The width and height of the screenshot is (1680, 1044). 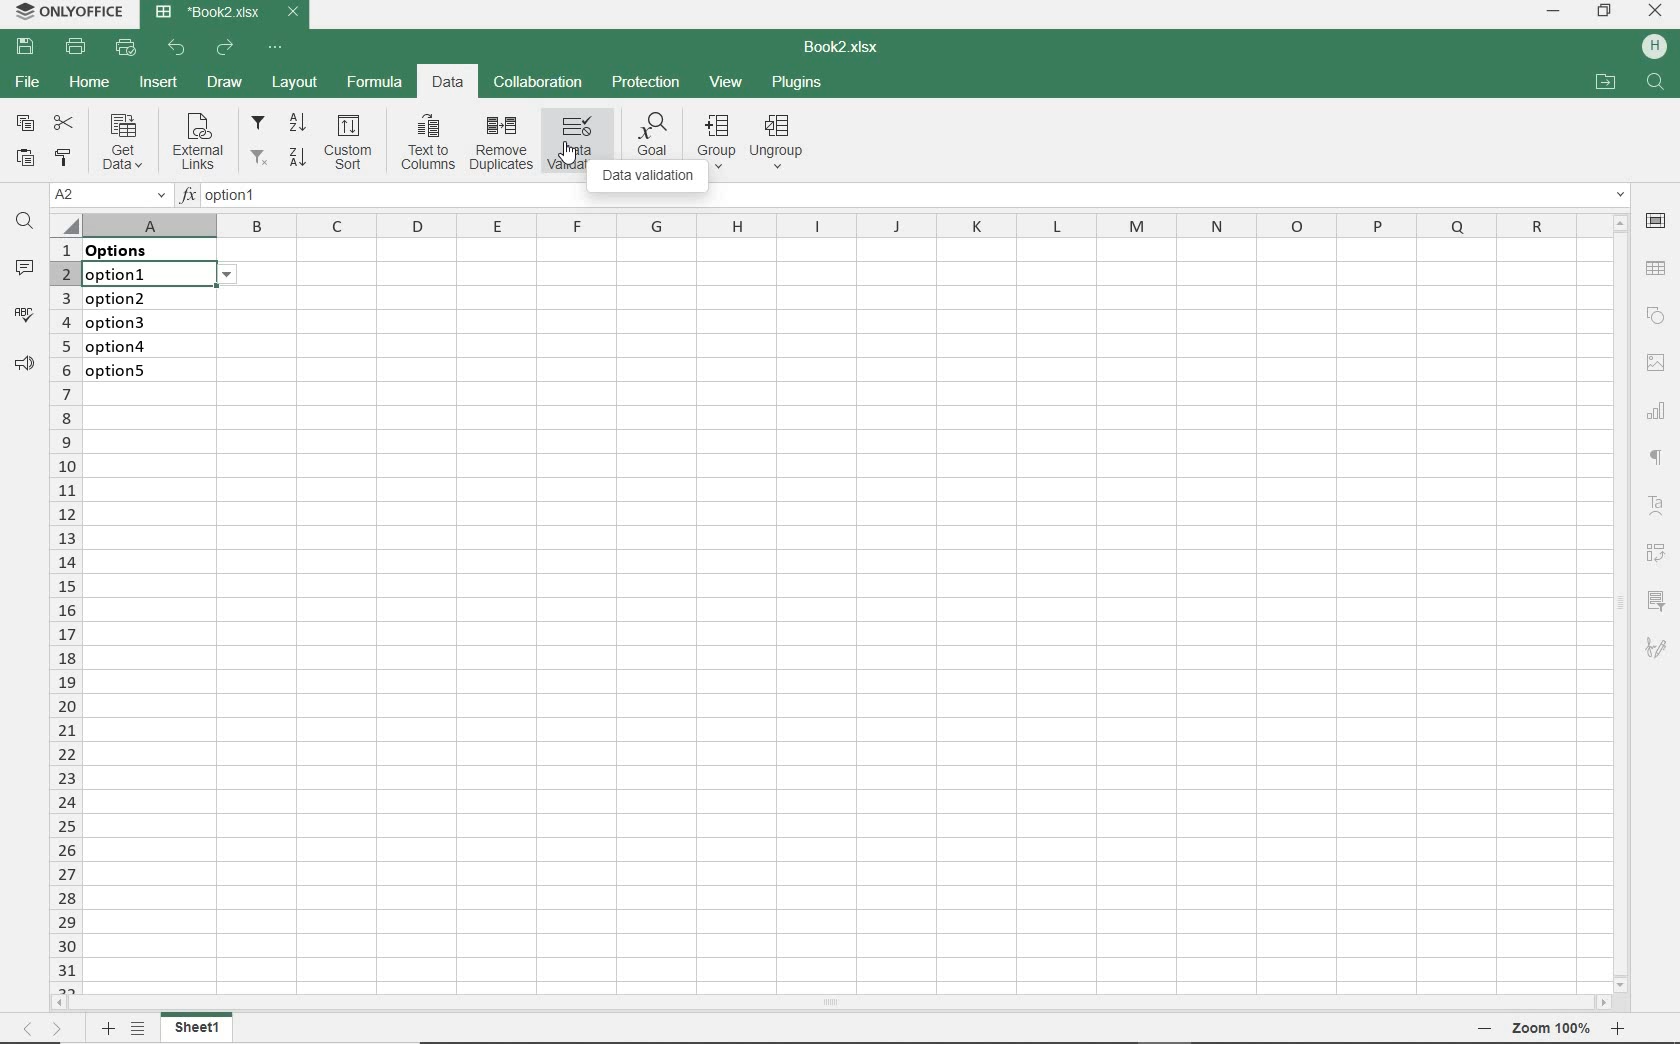 I want to click on SPELL CHECKING, so click(x=20, y=312).